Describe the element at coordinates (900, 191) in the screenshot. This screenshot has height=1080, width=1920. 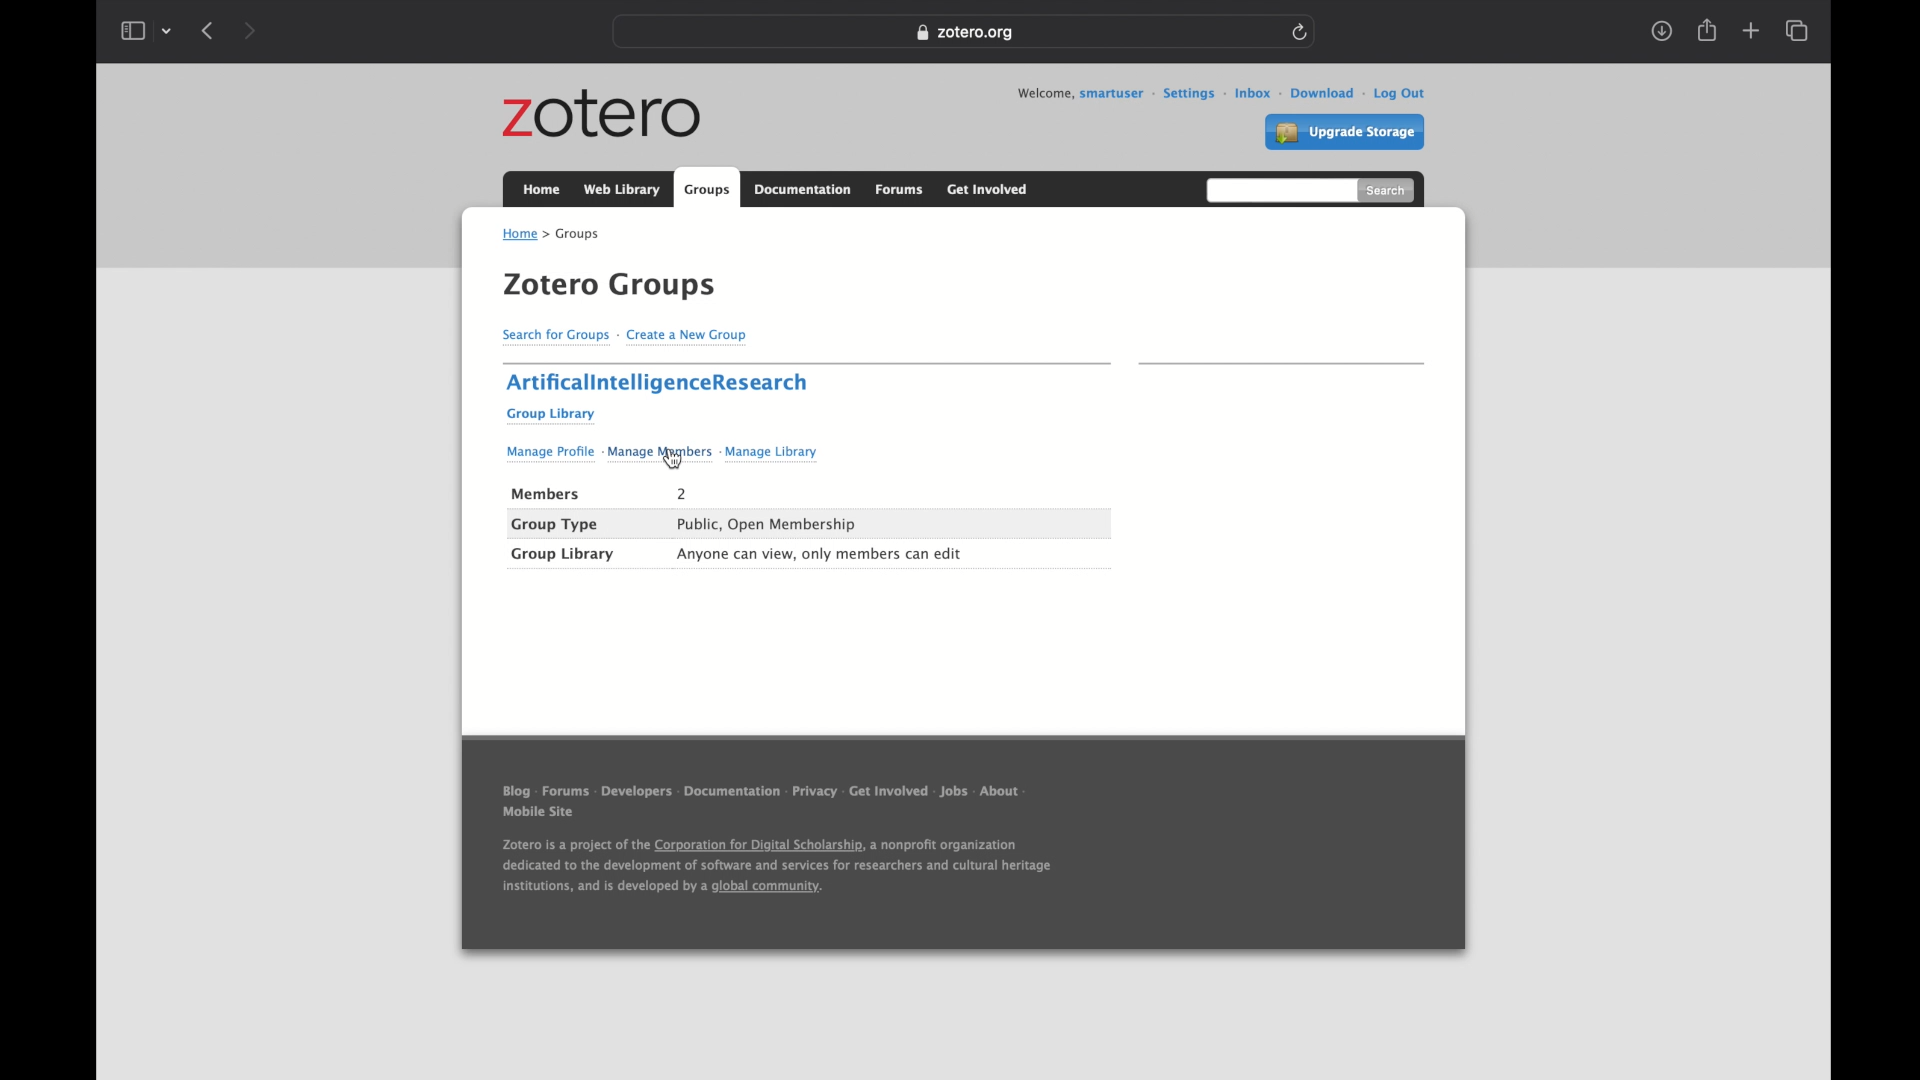
I see `forums` at that location.